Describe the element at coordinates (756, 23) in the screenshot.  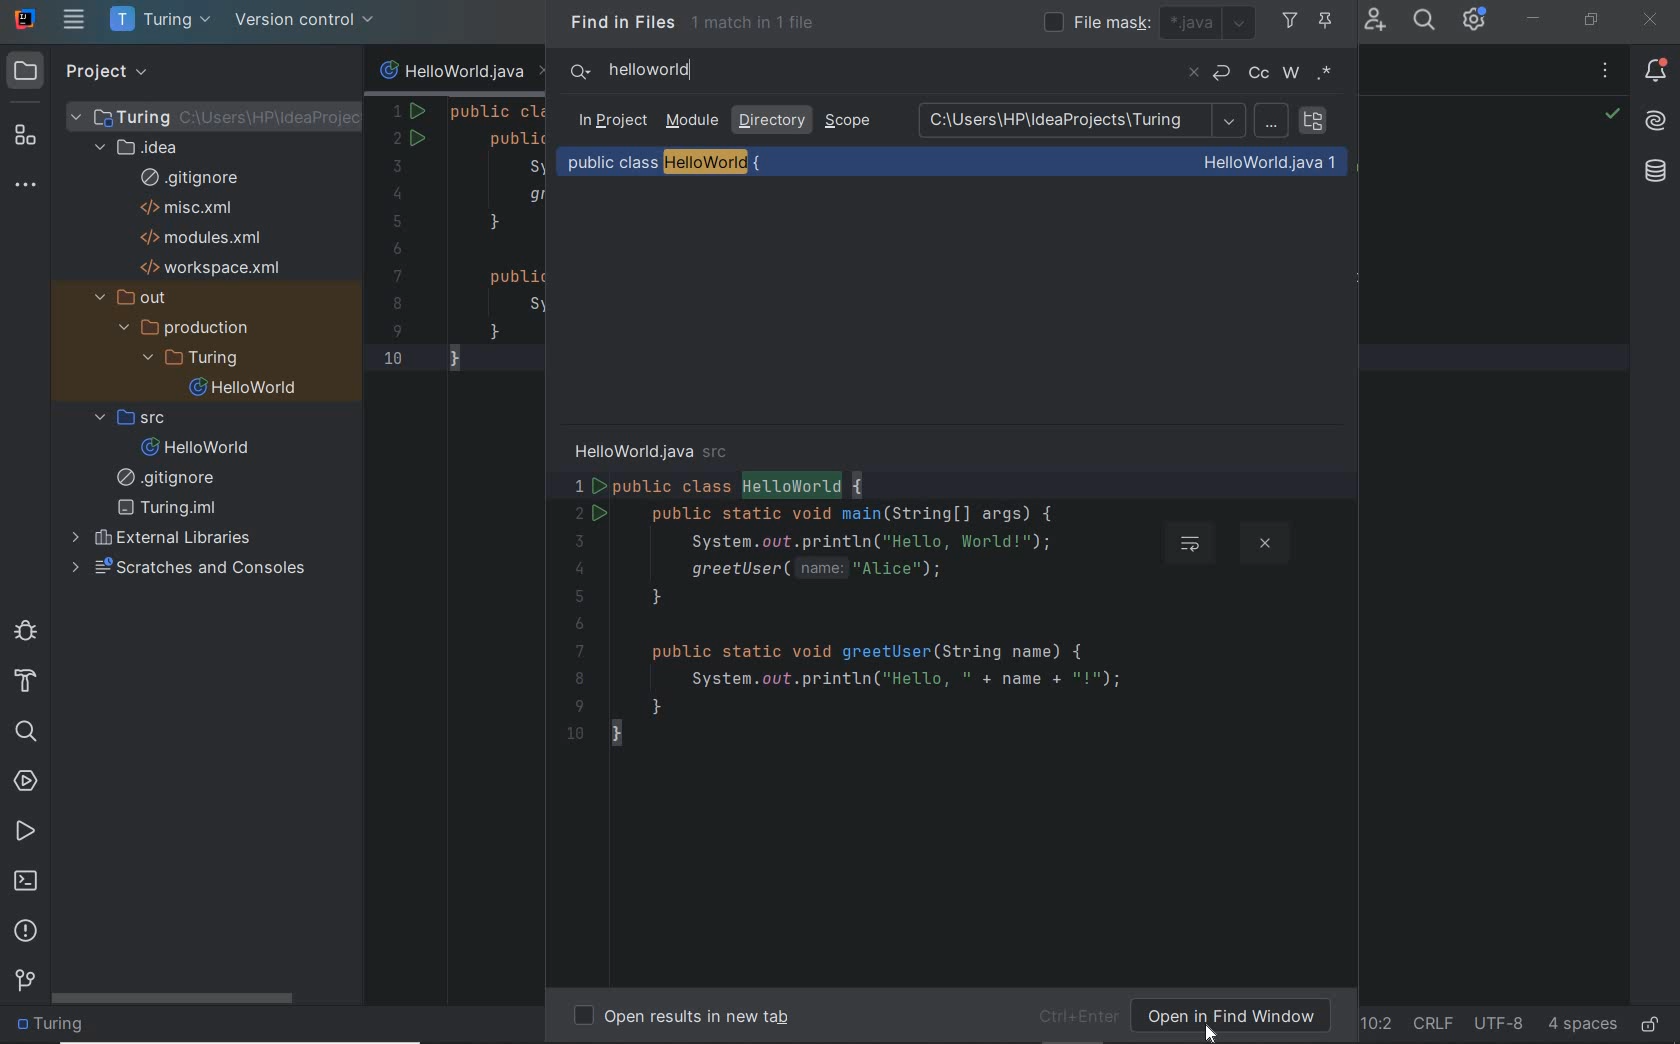
I see `1 match in 1 file` at that location.